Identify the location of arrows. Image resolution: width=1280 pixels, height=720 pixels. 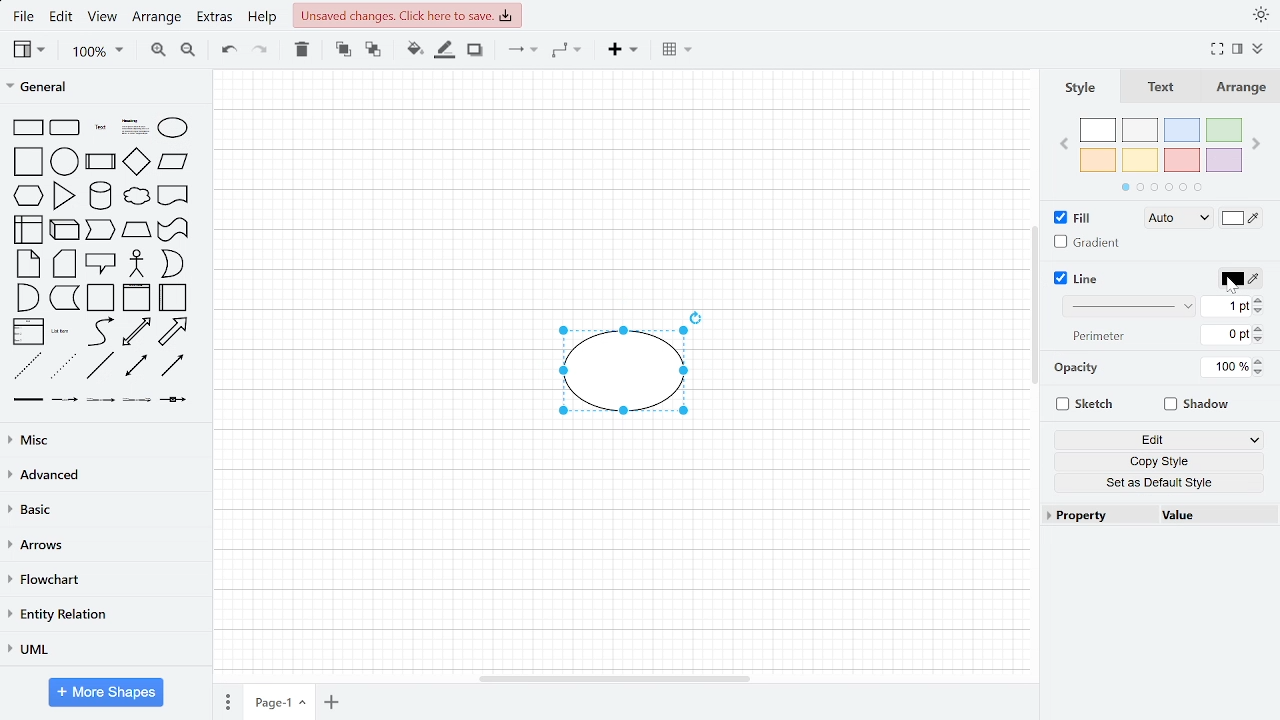
(522, 50).